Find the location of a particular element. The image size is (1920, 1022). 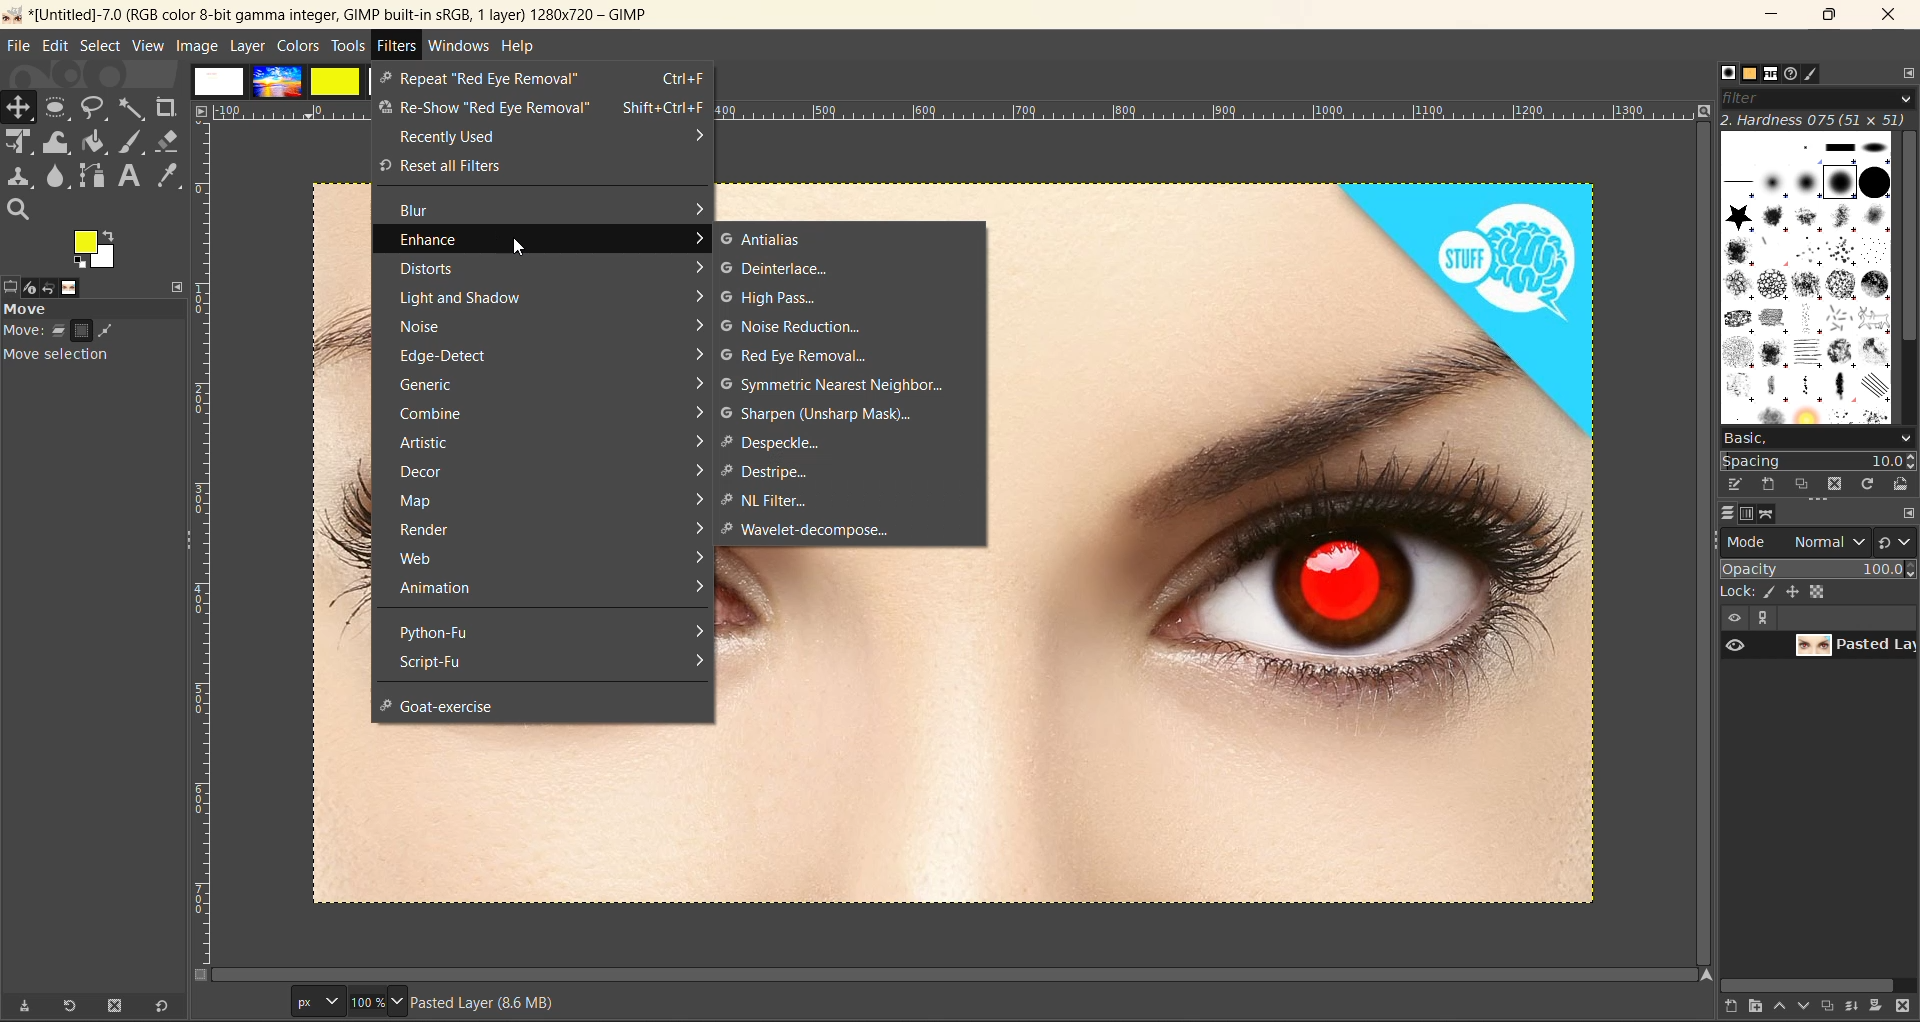

free select tool is located at coordinates (95, 109).